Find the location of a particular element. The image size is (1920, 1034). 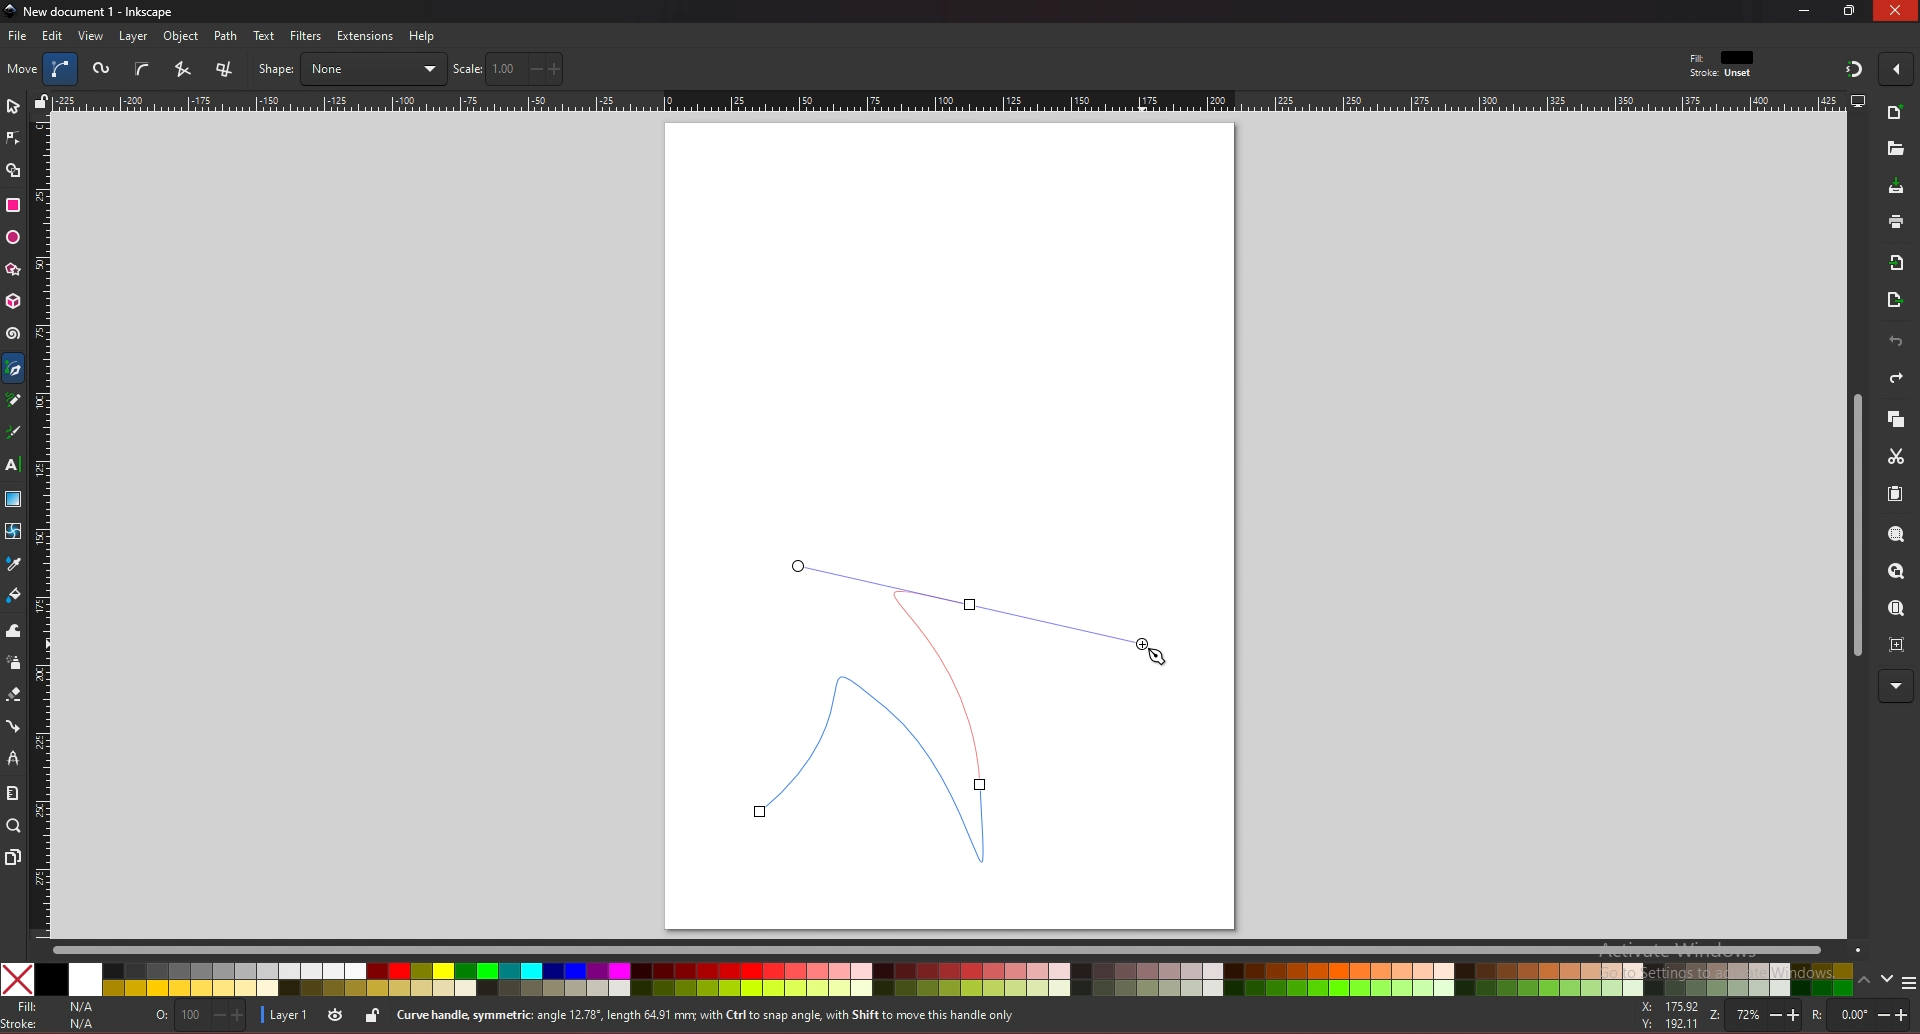

zoom is located at coordinates (1751, 1014).